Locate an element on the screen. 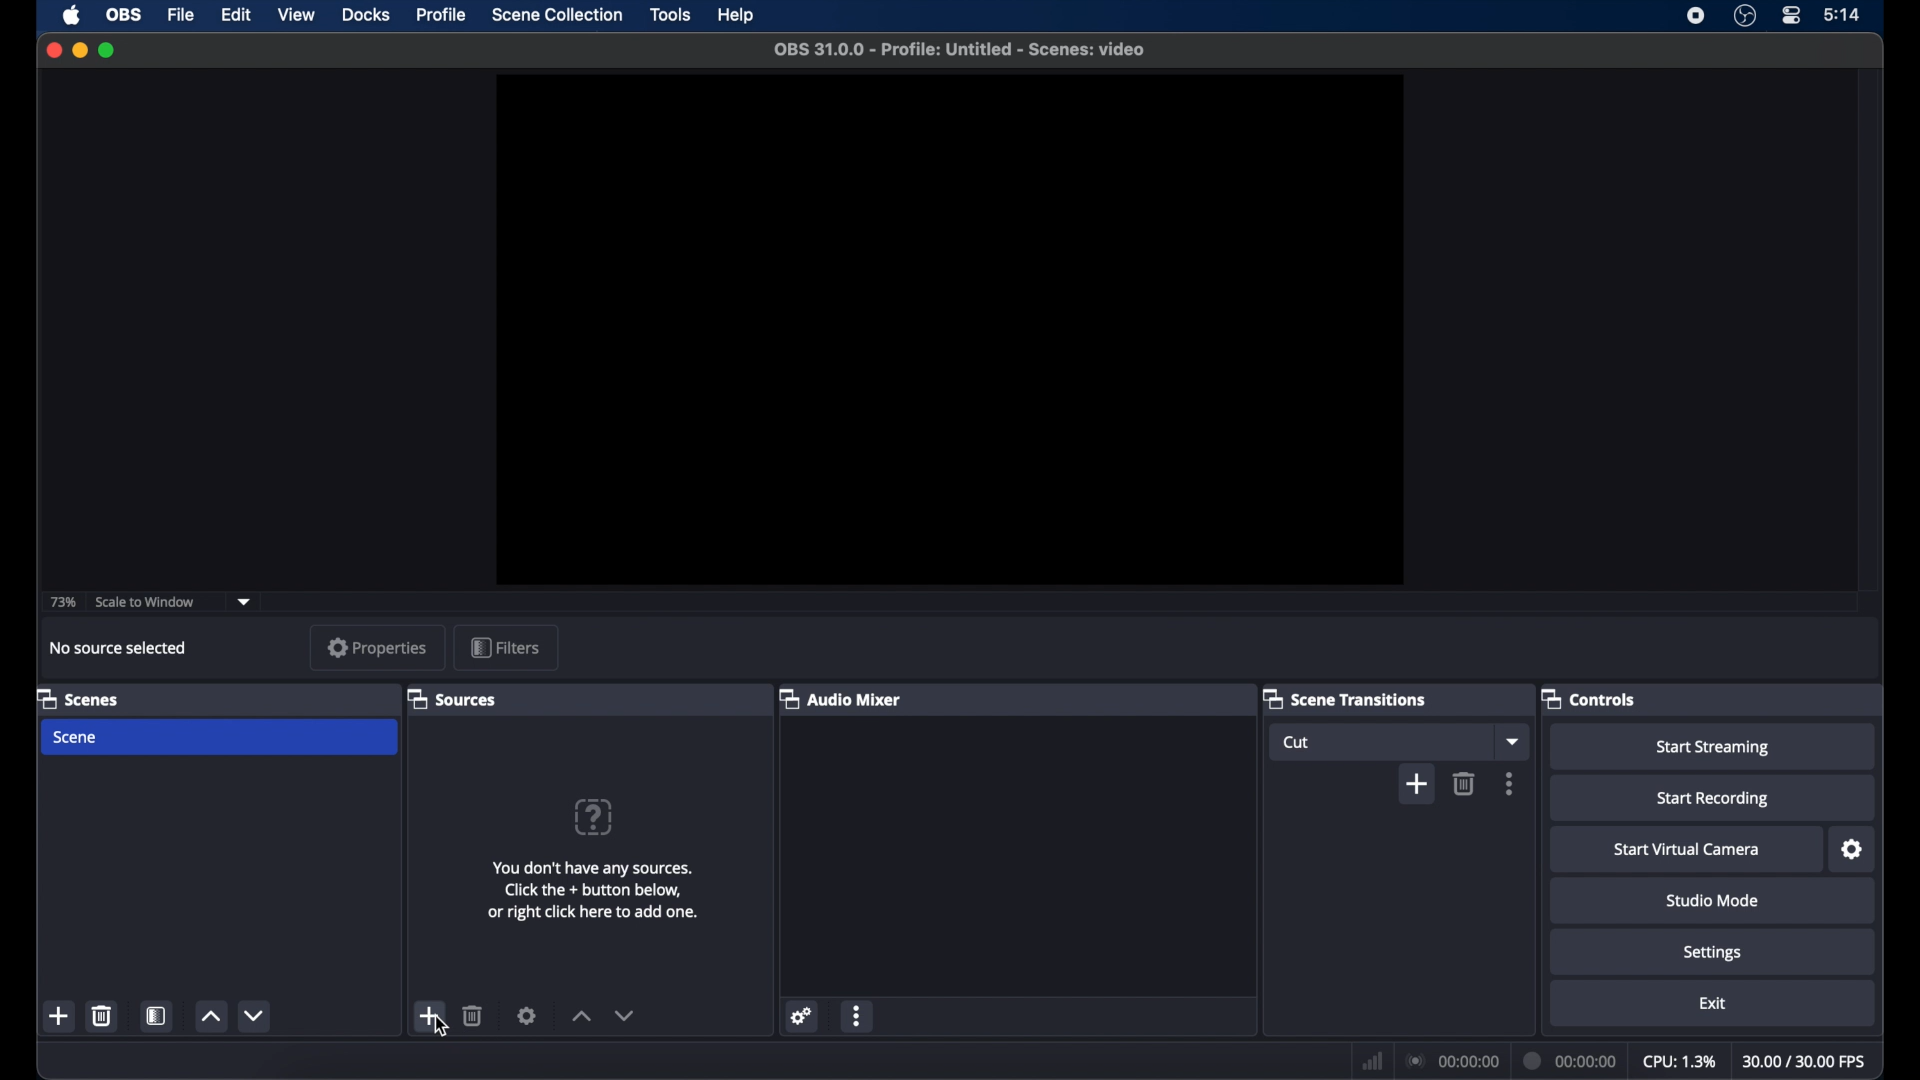 The height and width of the screenshot is (1080, 1920). studio mode is located at coordinates (1714, 901).